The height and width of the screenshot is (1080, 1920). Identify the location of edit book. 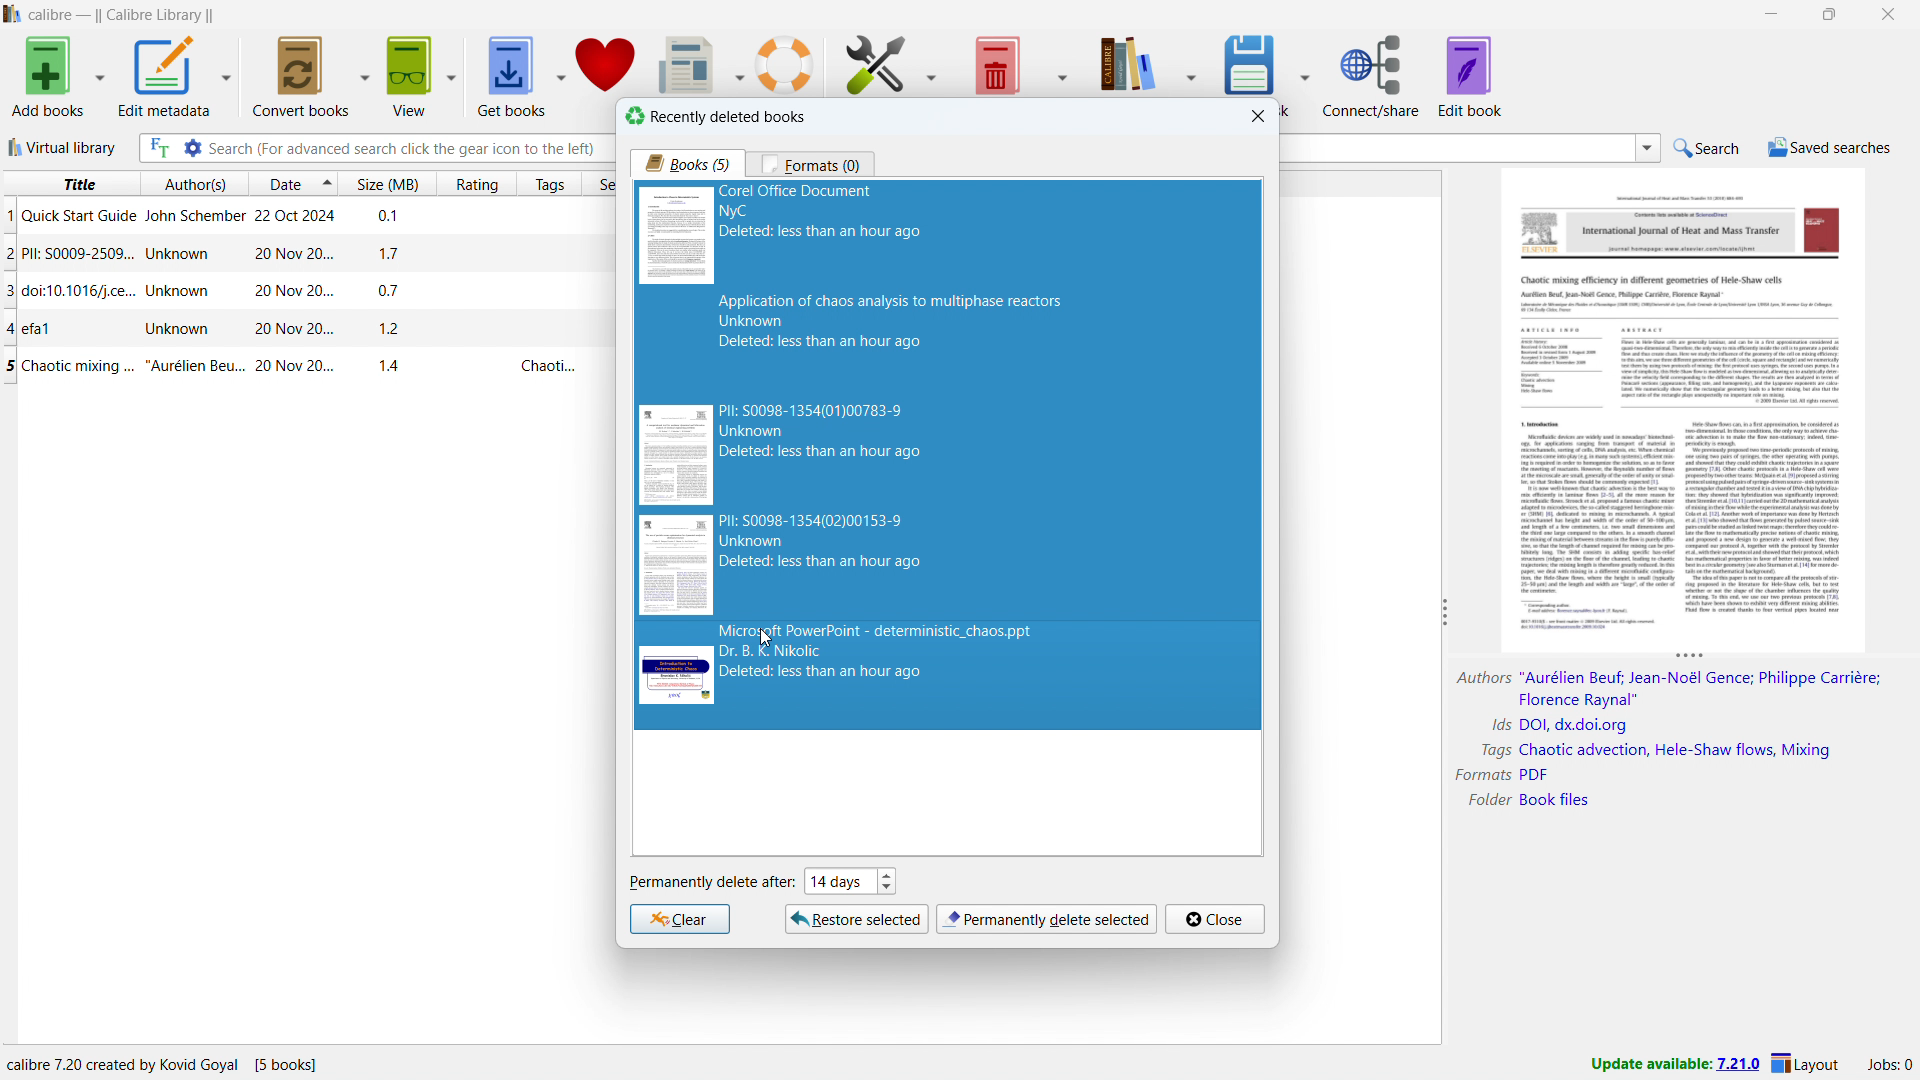
(1470, 75).